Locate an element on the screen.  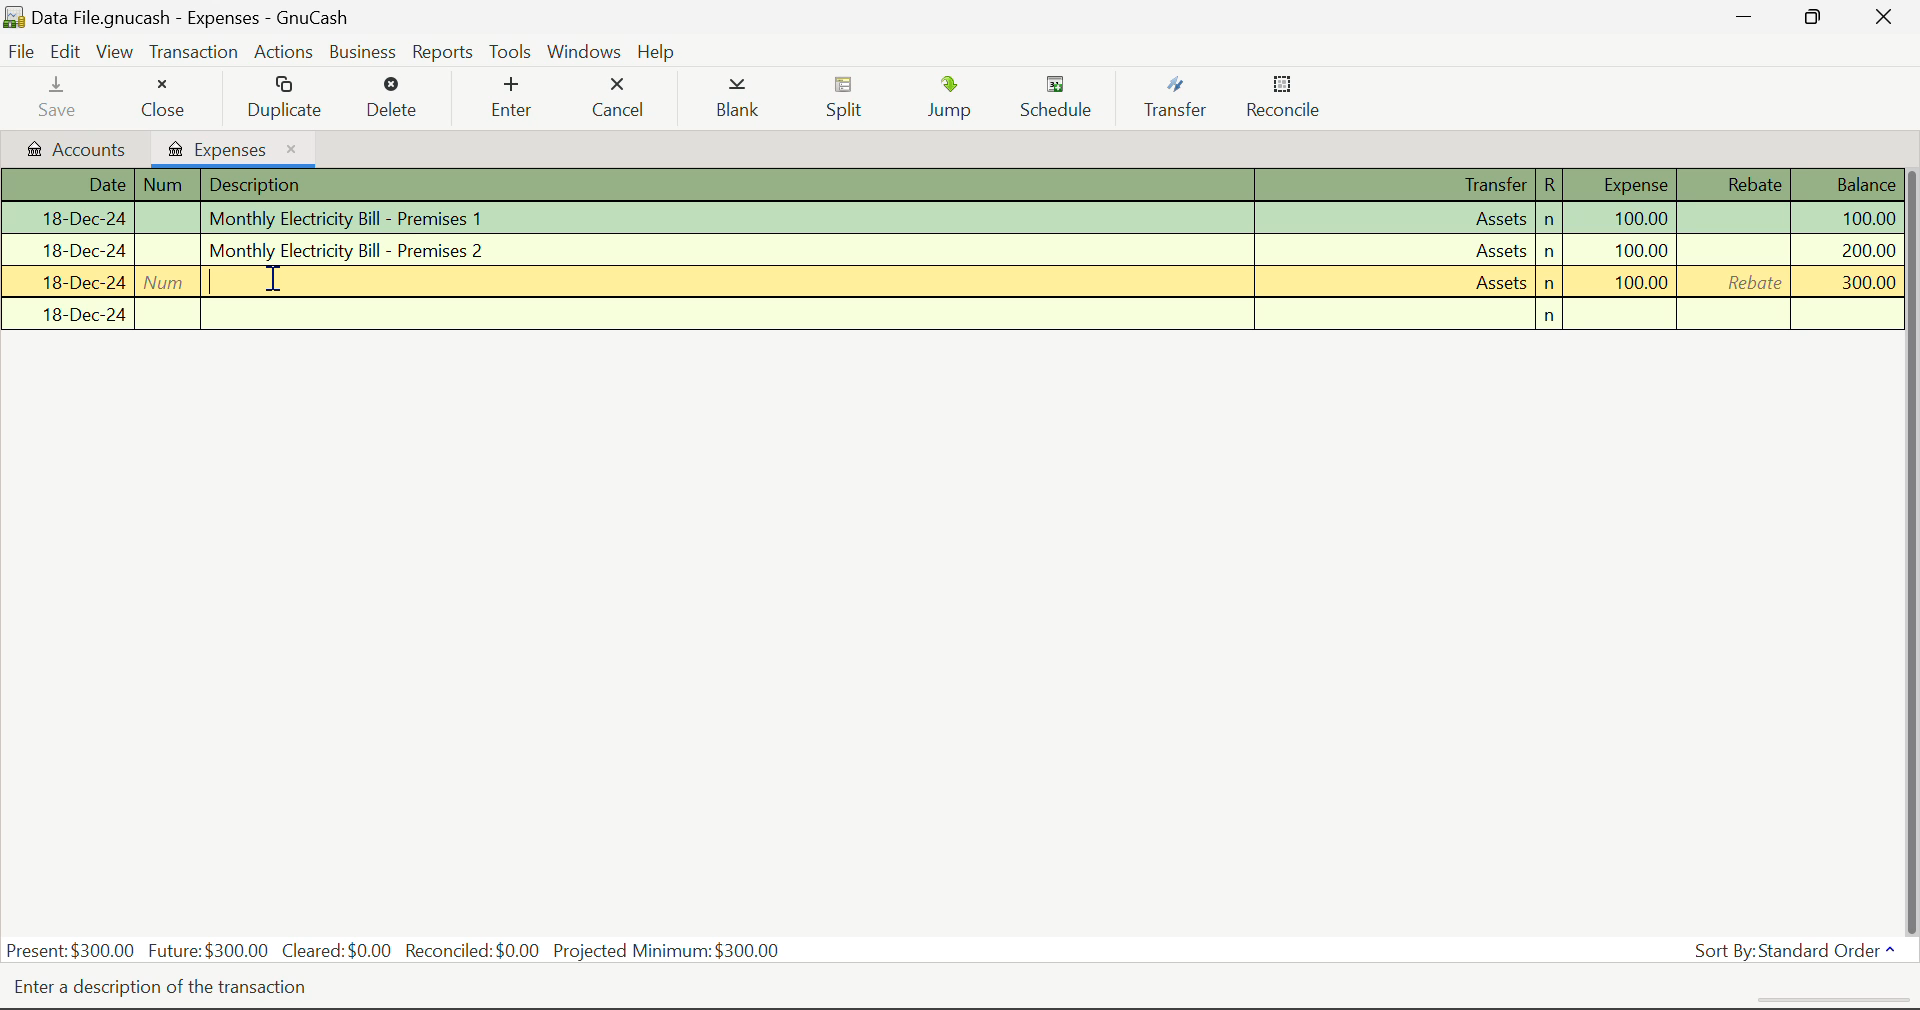
Reports is located at coordinates (442, 53).